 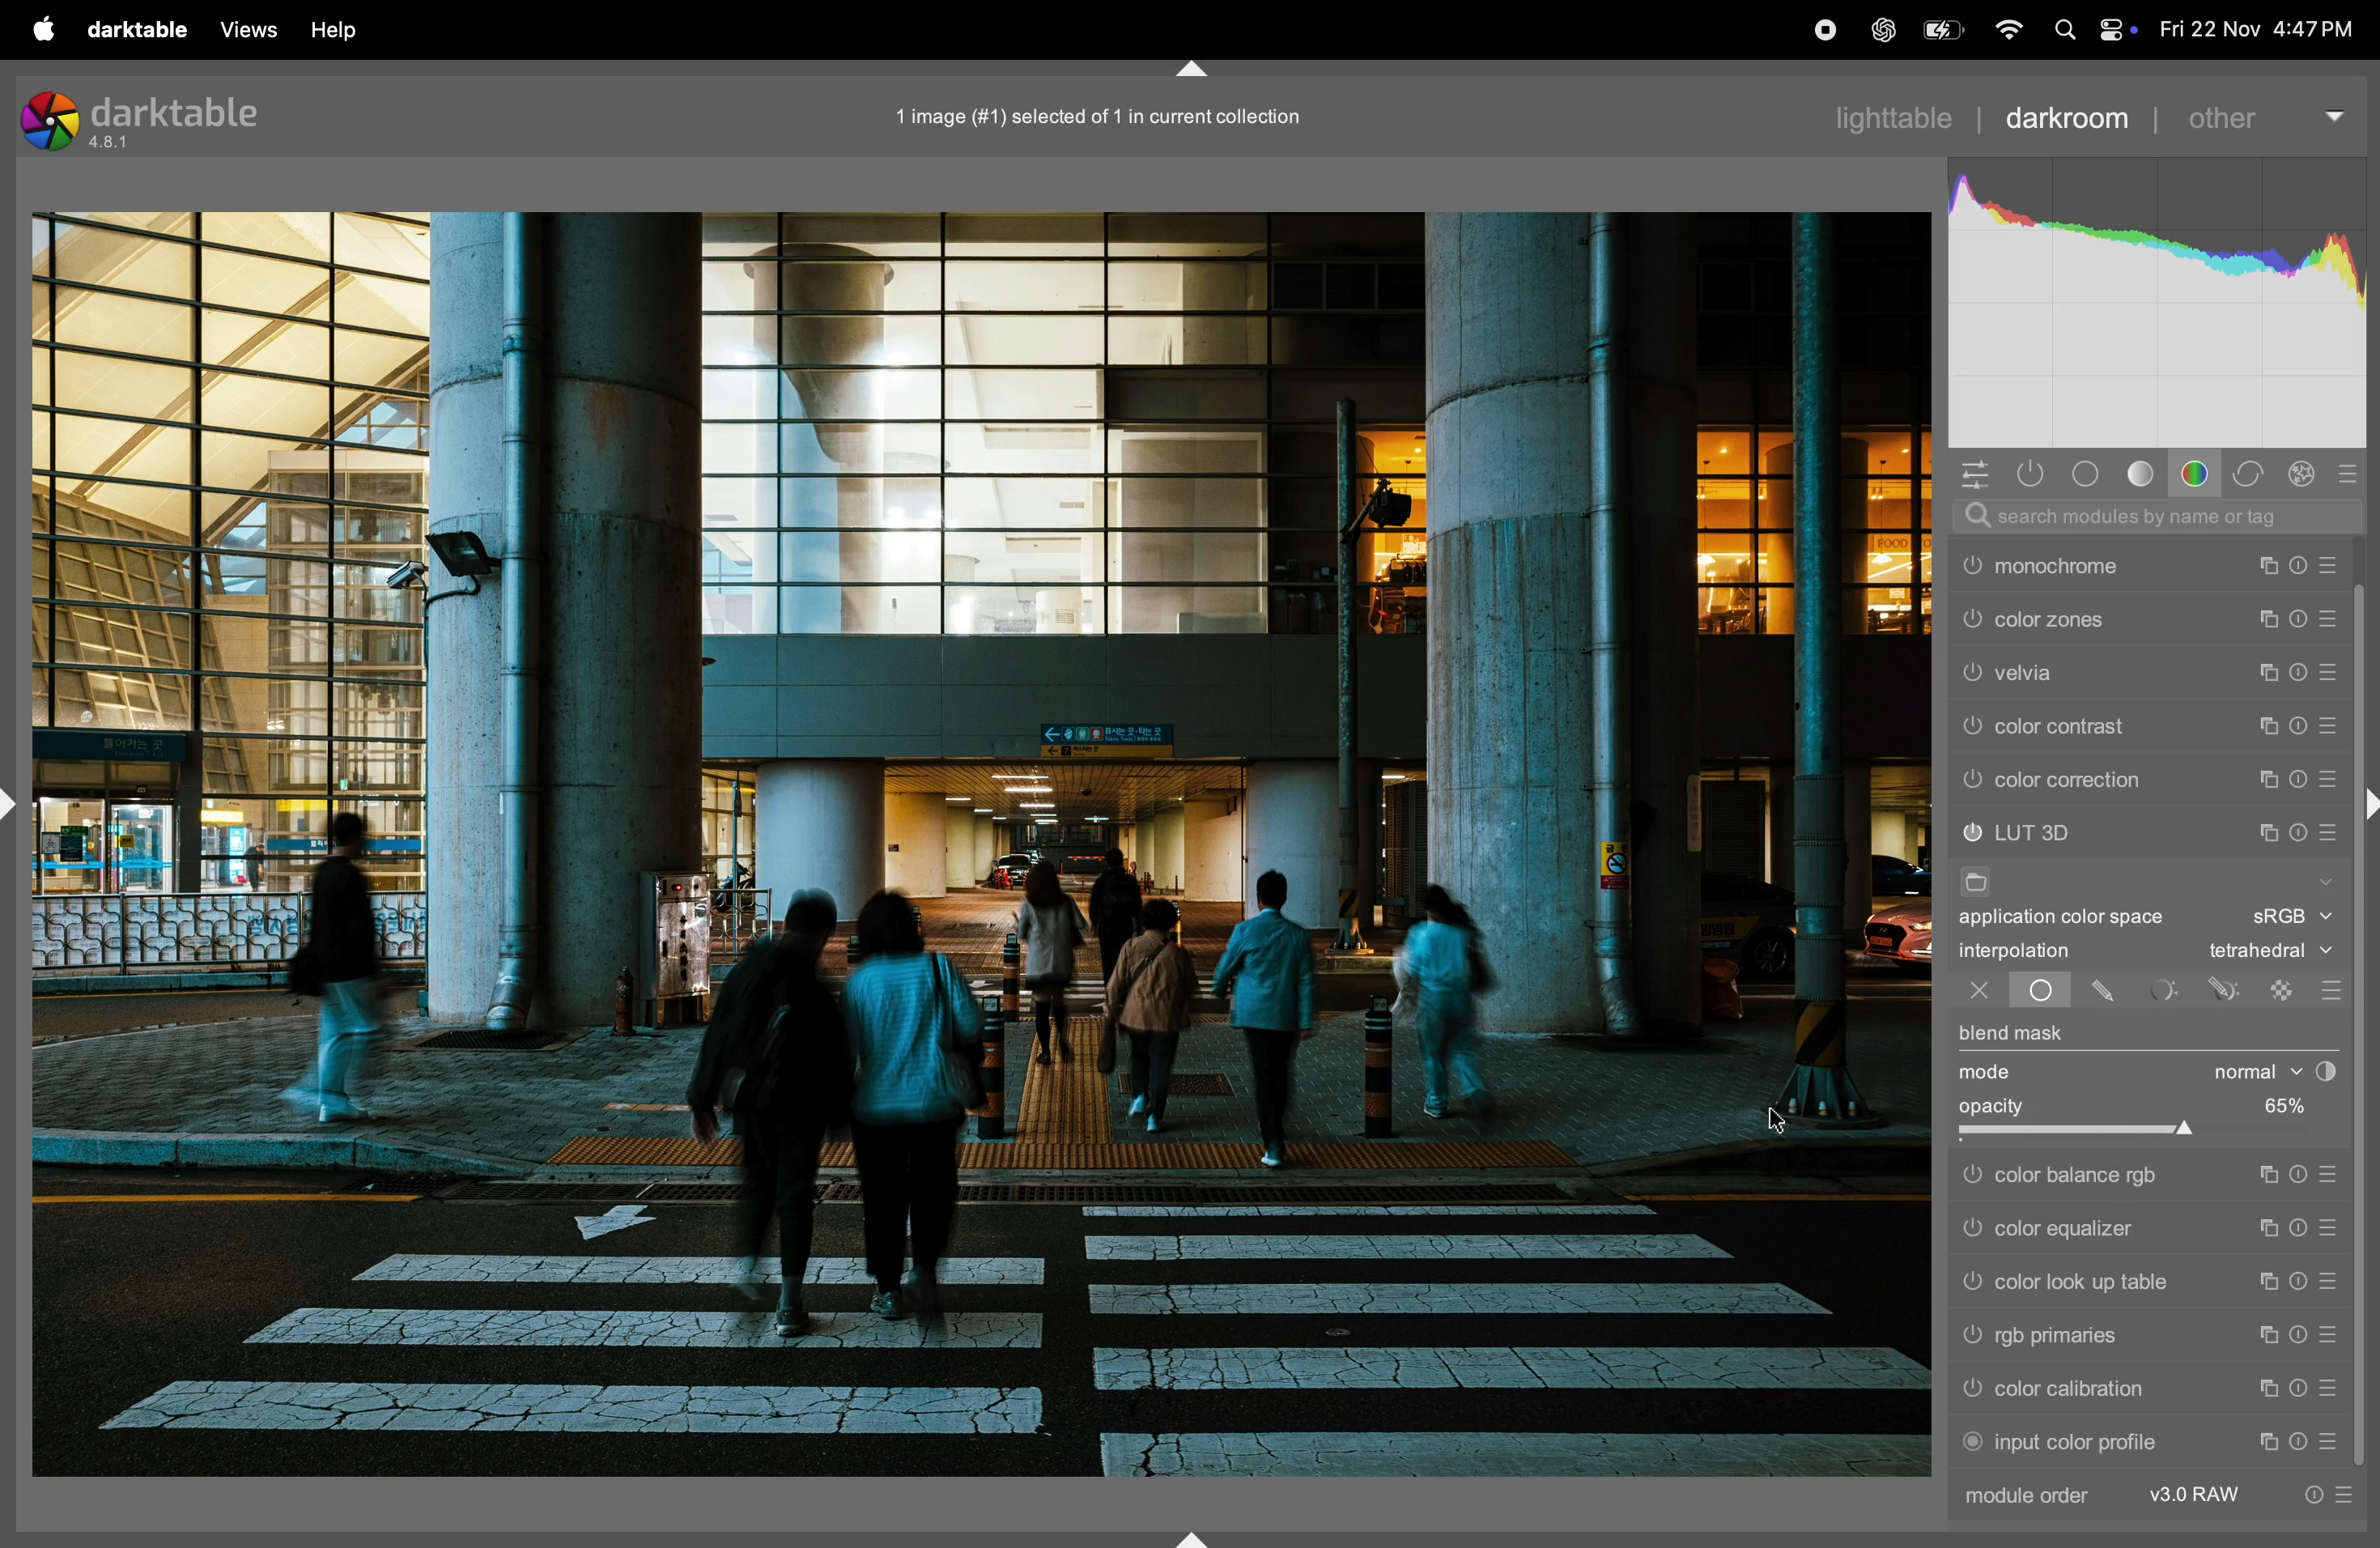 I want to click on presets, so click(x=2330, y=559).